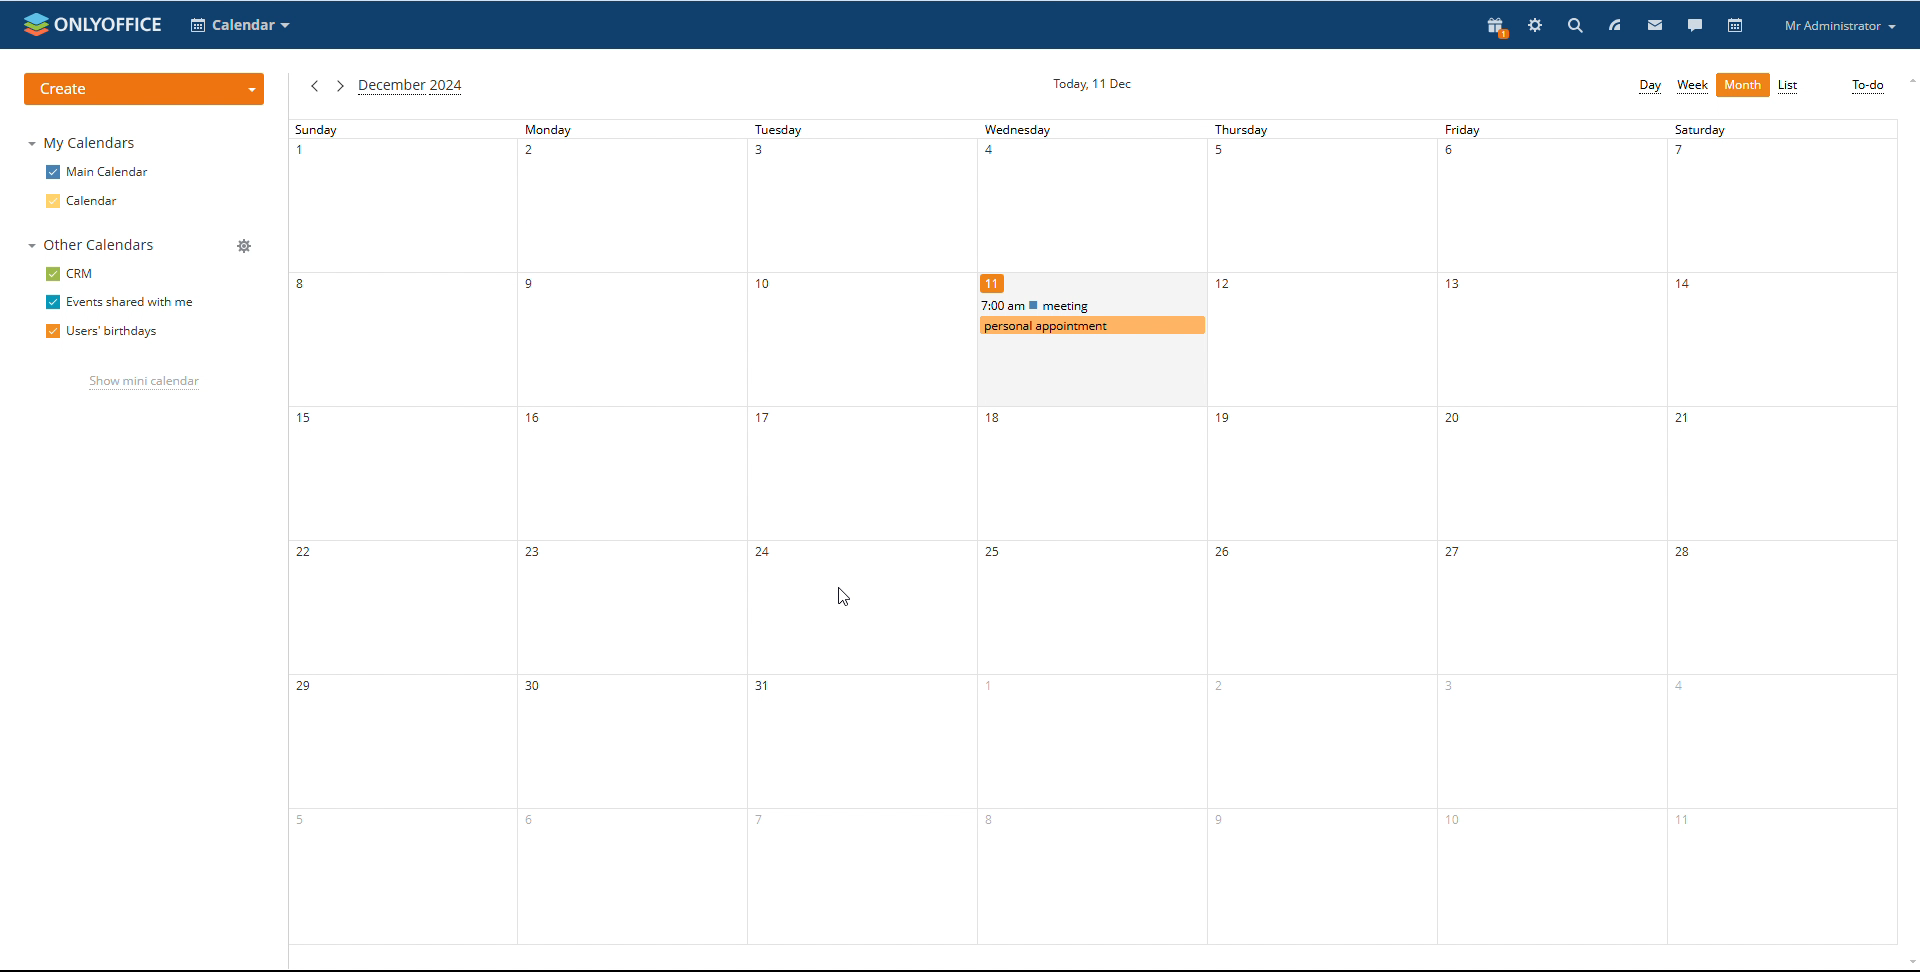 The image size is (1920, 972). Describe the element at coordinates (861, 191) in the screenshot. I see `tuesday` at that location.